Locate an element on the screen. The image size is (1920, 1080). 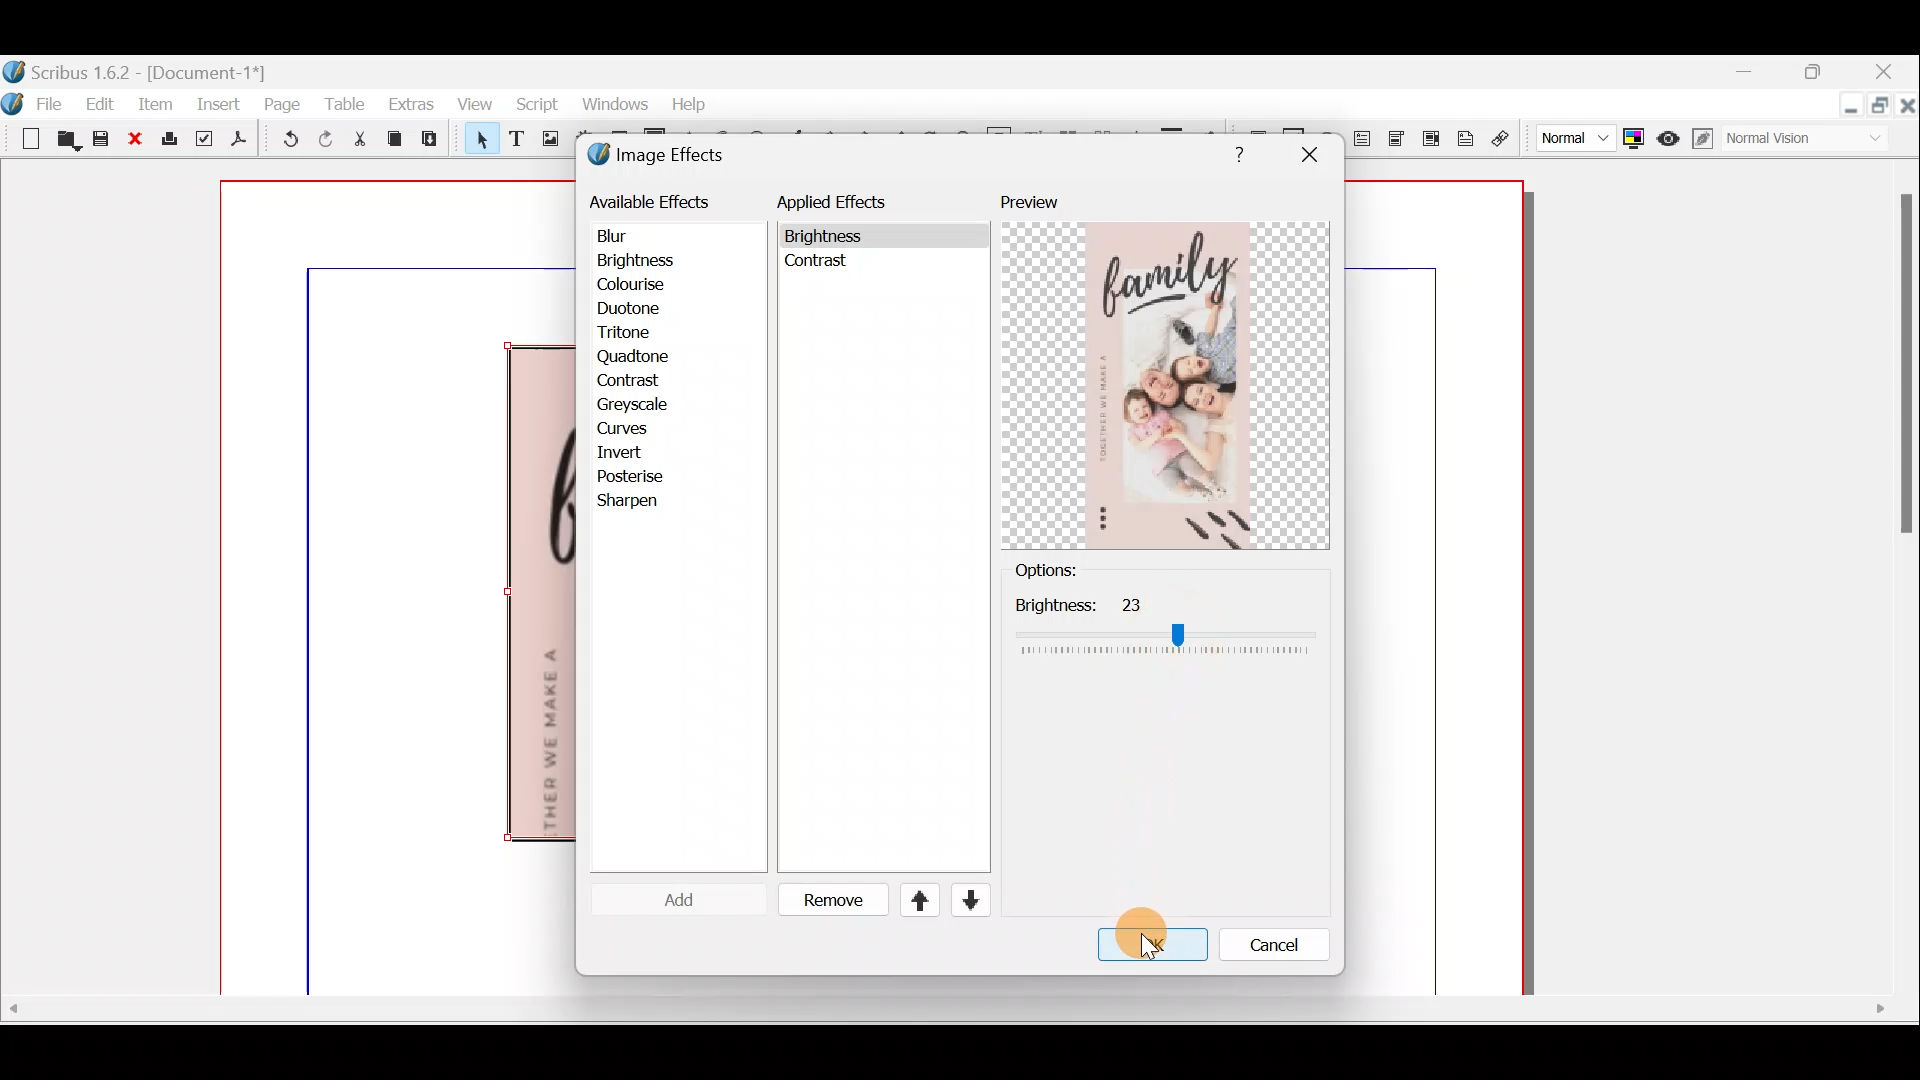
Applied effects is located at coordinates (848, 207).